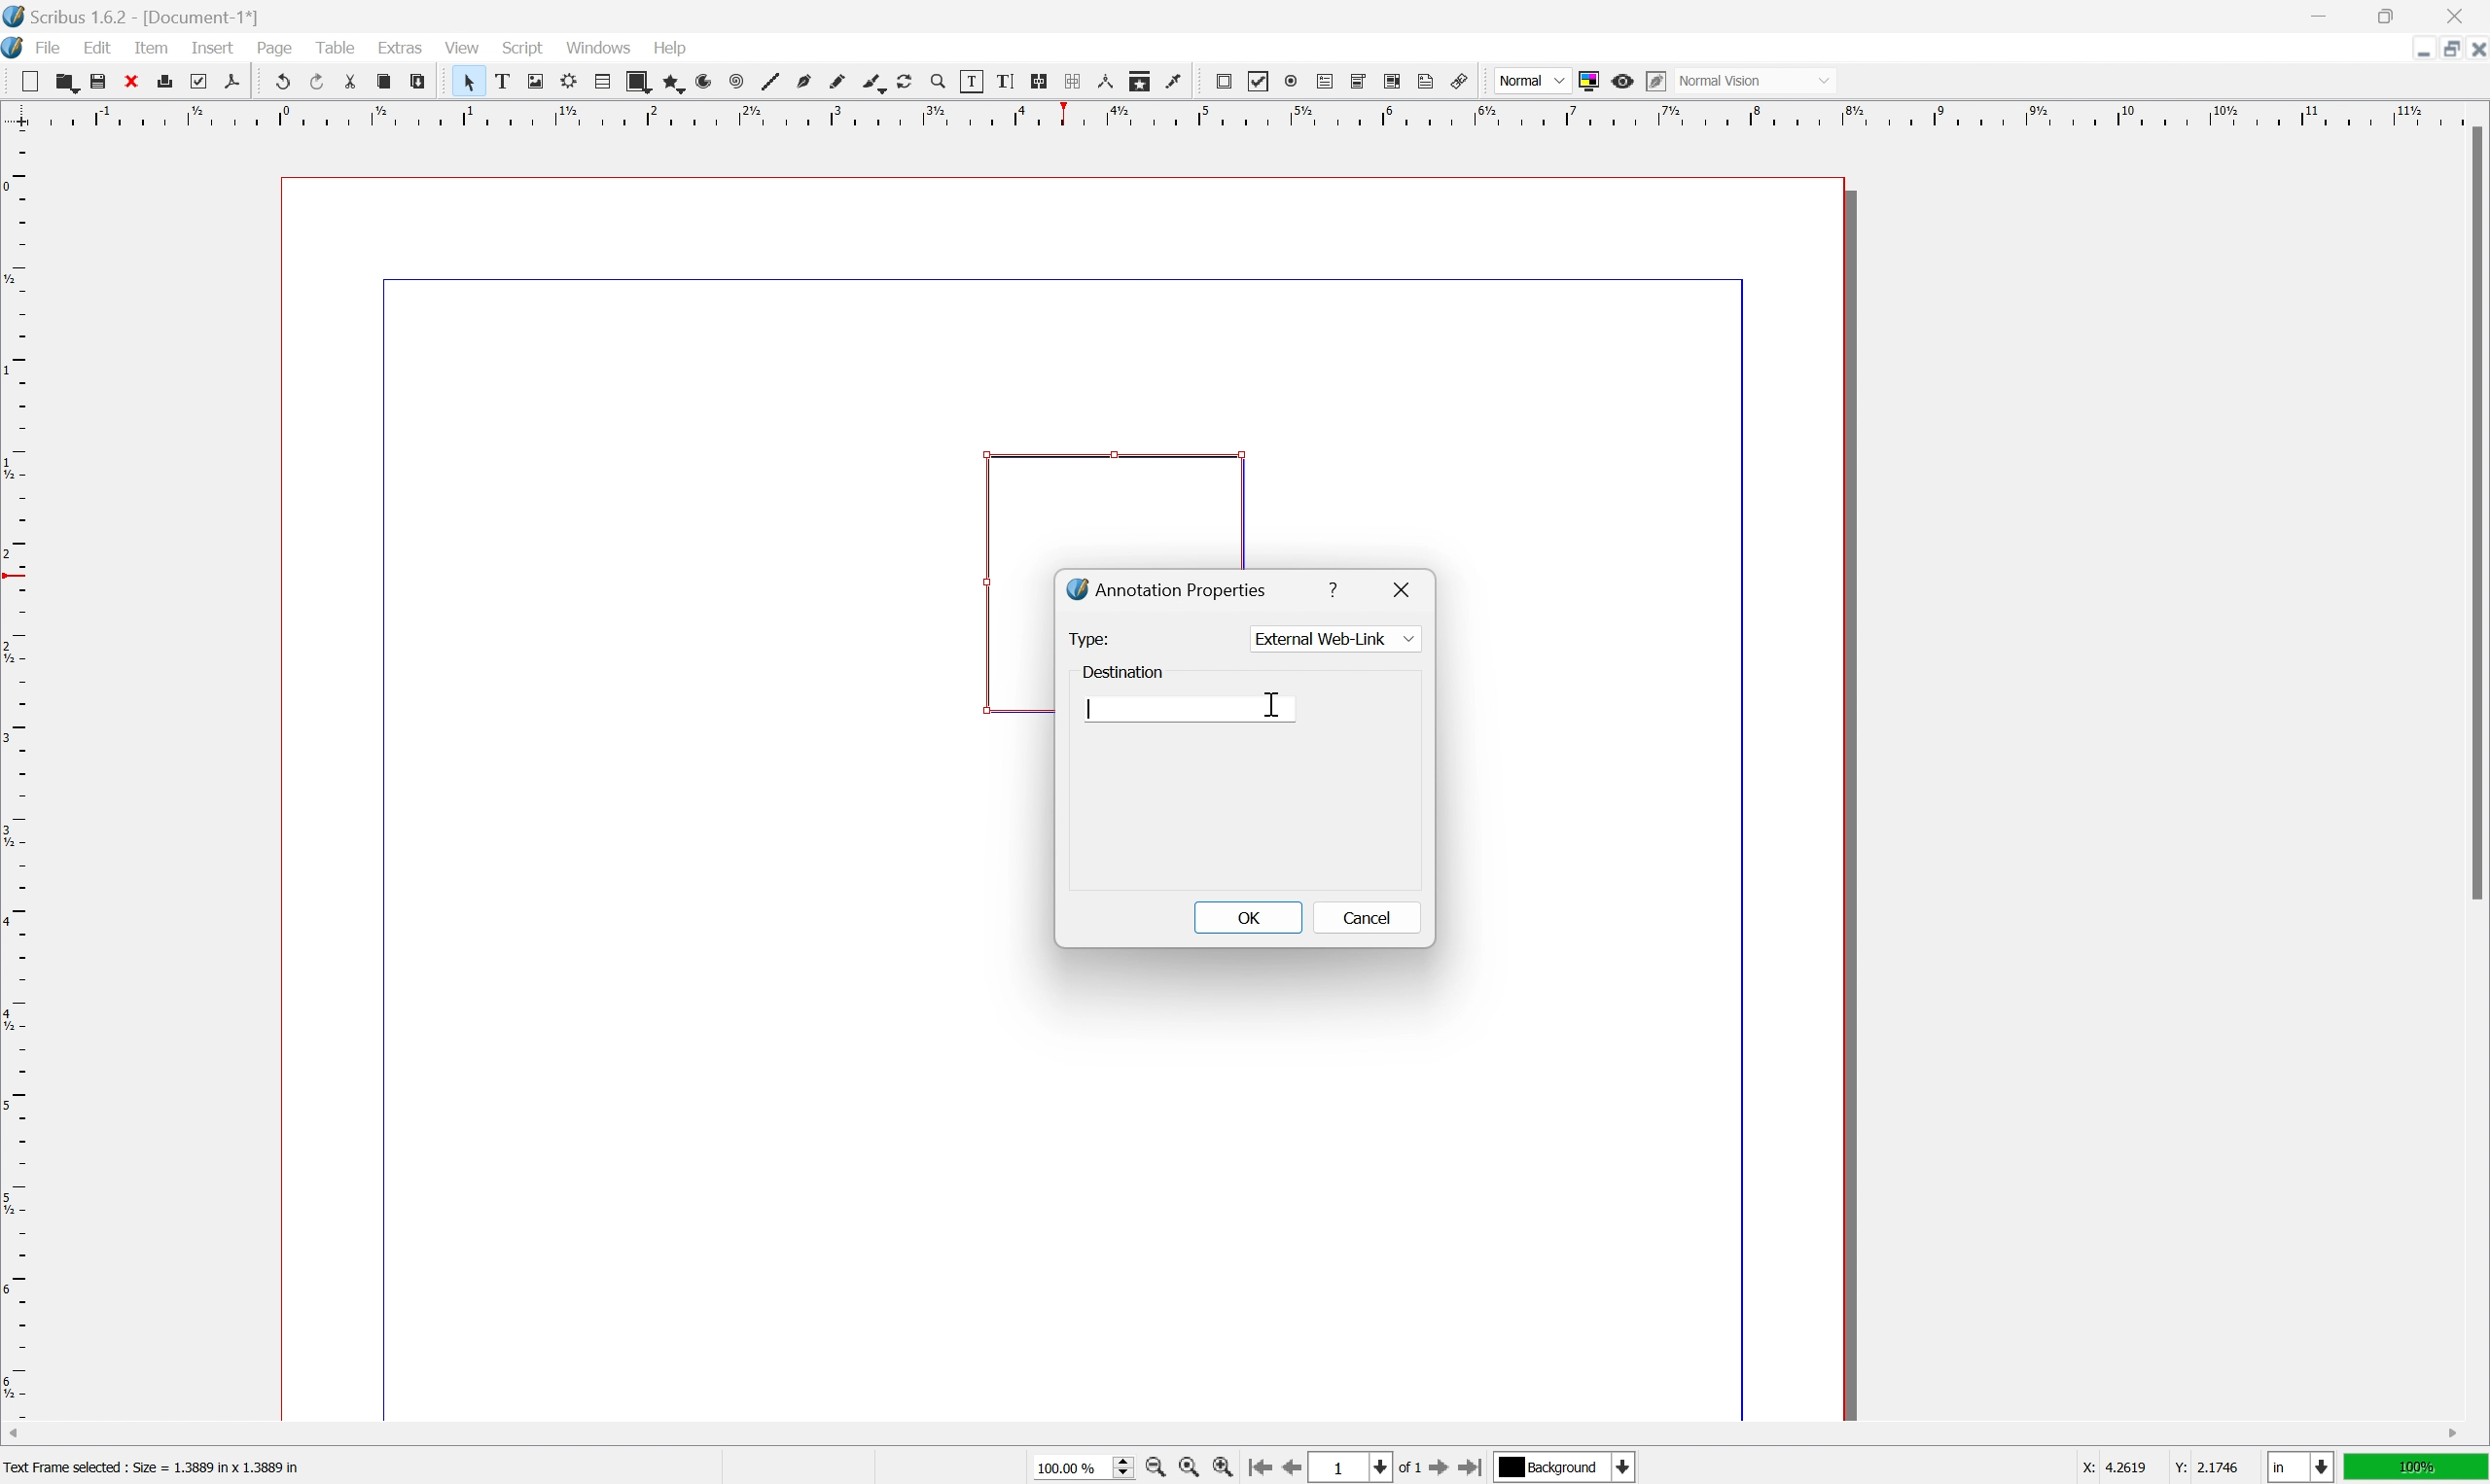  I want to click on pdf push button, so click(1224, 81).